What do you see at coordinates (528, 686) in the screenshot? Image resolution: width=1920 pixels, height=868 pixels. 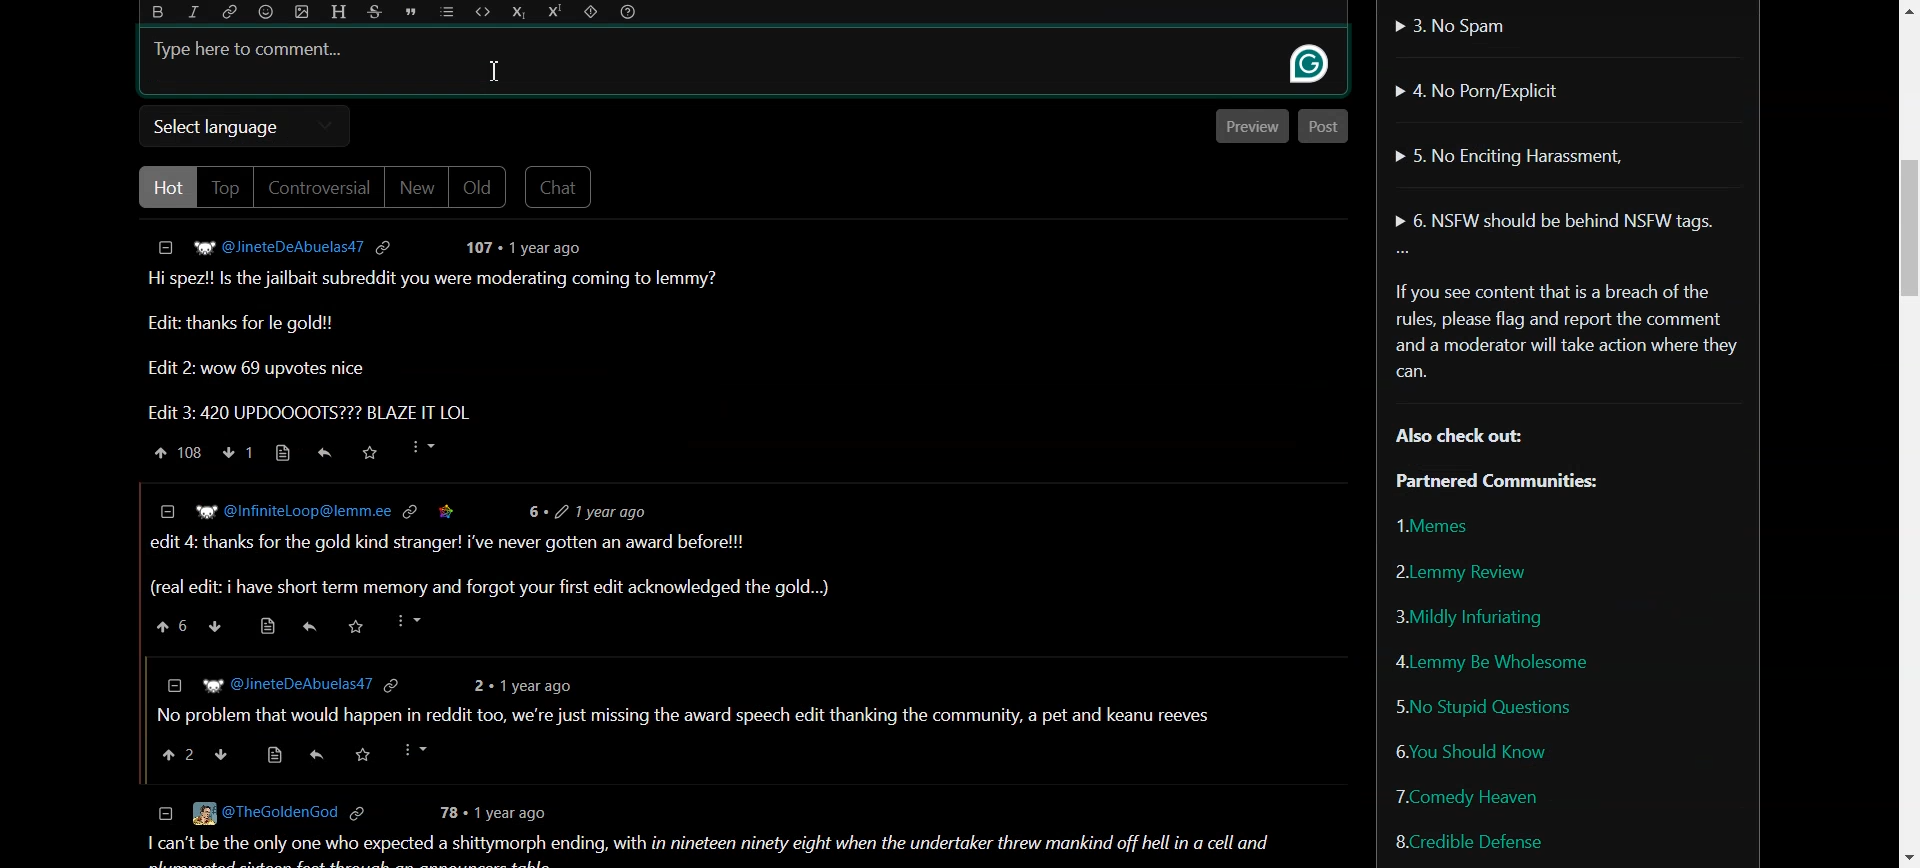 I see `2 + 1year ago` at bounding box center [528, 686].